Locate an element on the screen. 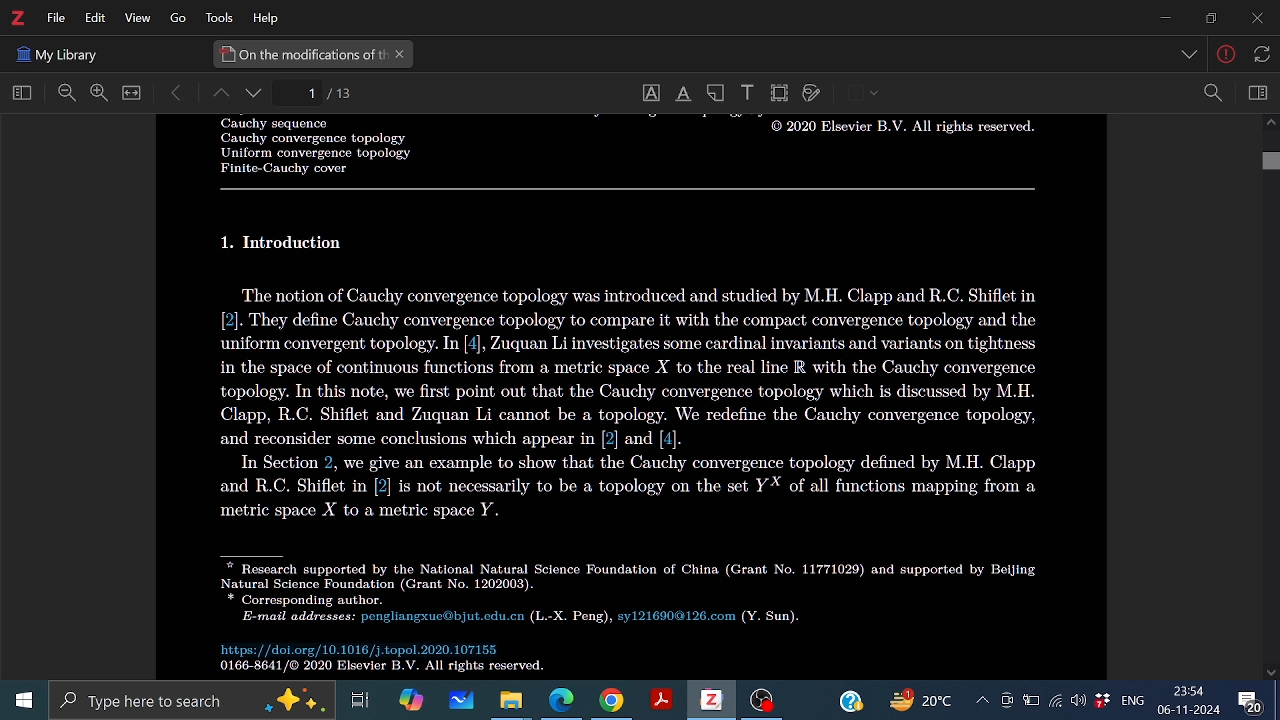   is located at coordinates (875, 94).